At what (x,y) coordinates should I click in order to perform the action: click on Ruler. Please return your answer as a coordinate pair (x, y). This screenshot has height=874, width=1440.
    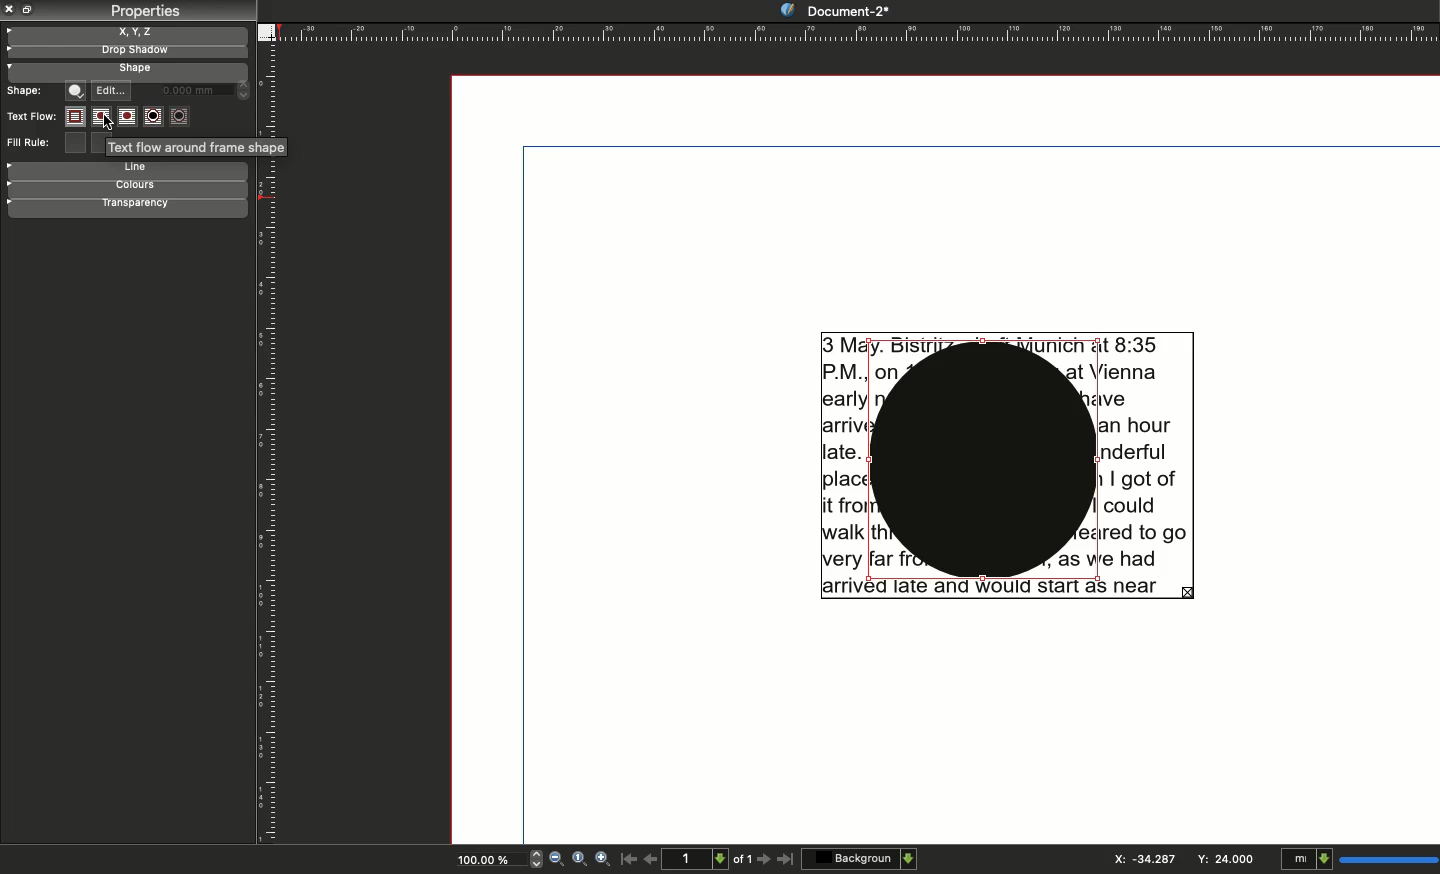
    Looking at the image, I should click on (860, 31).